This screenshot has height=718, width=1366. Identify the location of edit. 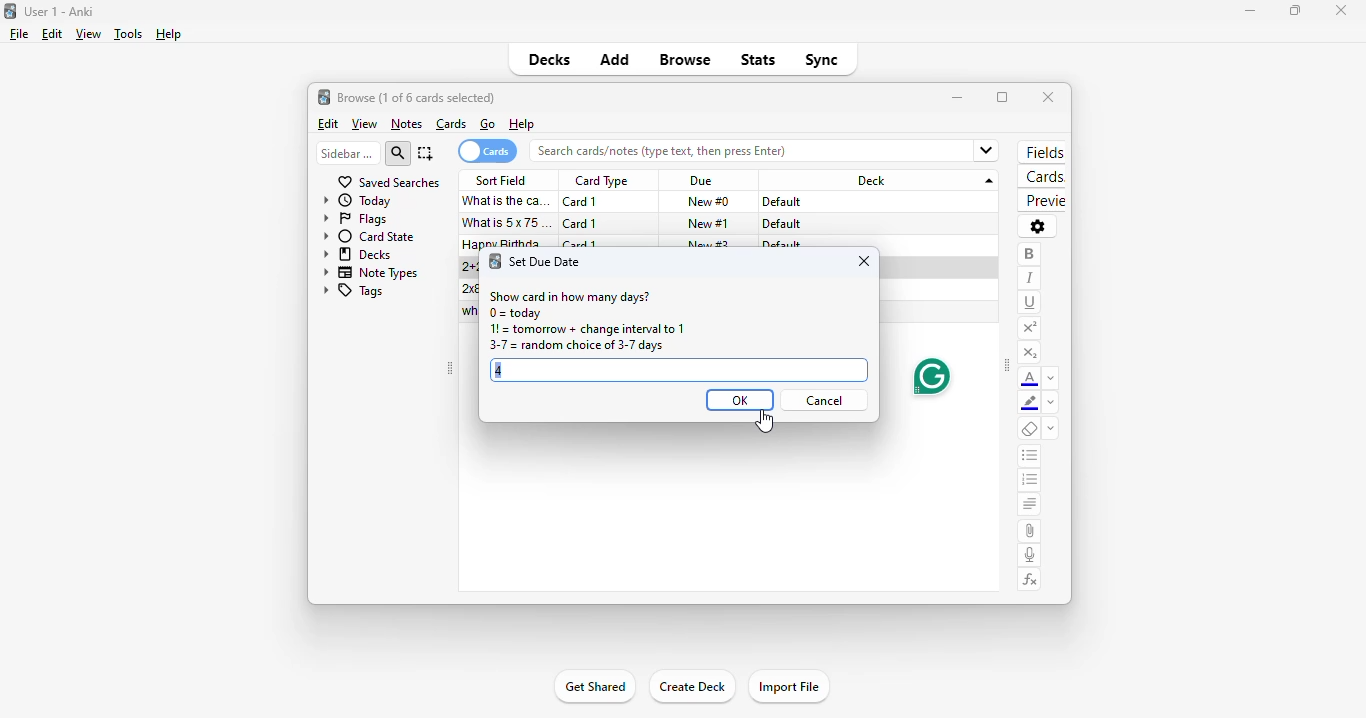
(51, 34).